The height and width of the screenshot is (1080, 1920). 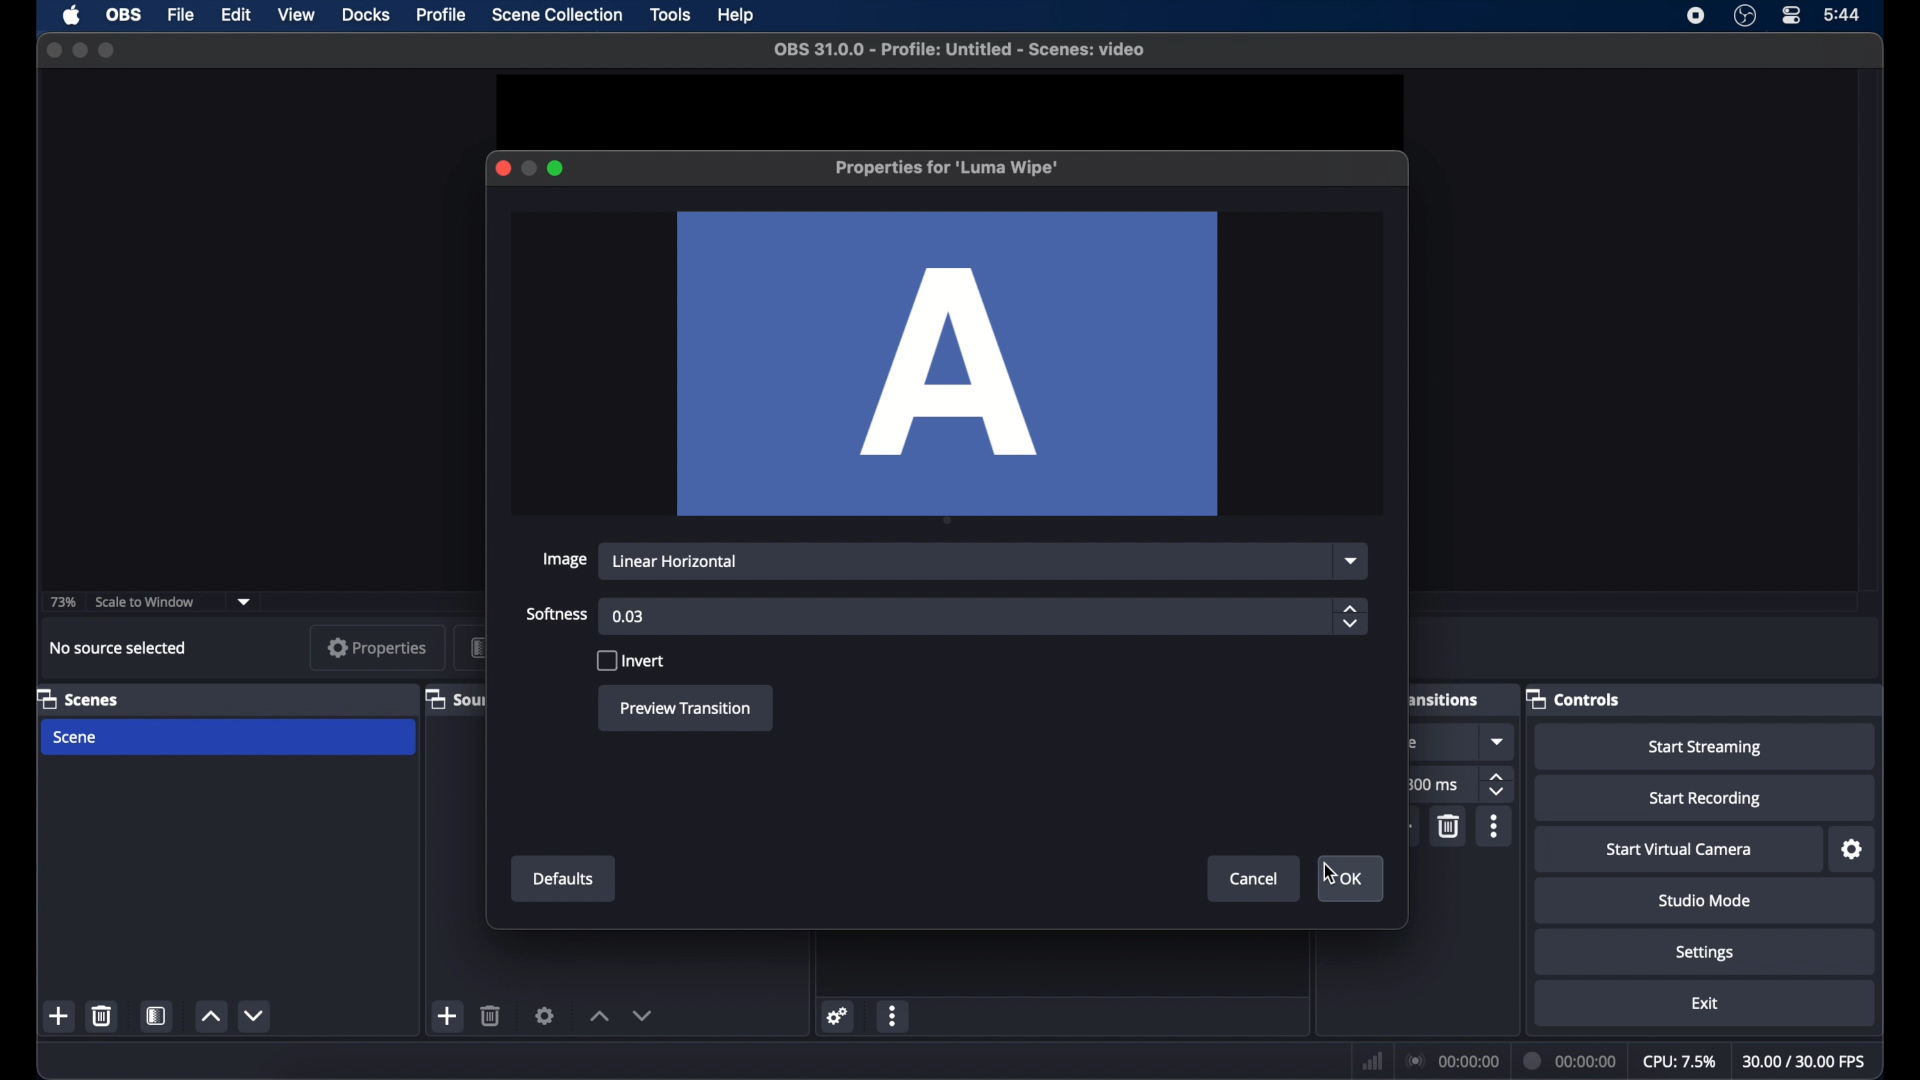 I want to click on no source selected, so click(x=118, y=647).